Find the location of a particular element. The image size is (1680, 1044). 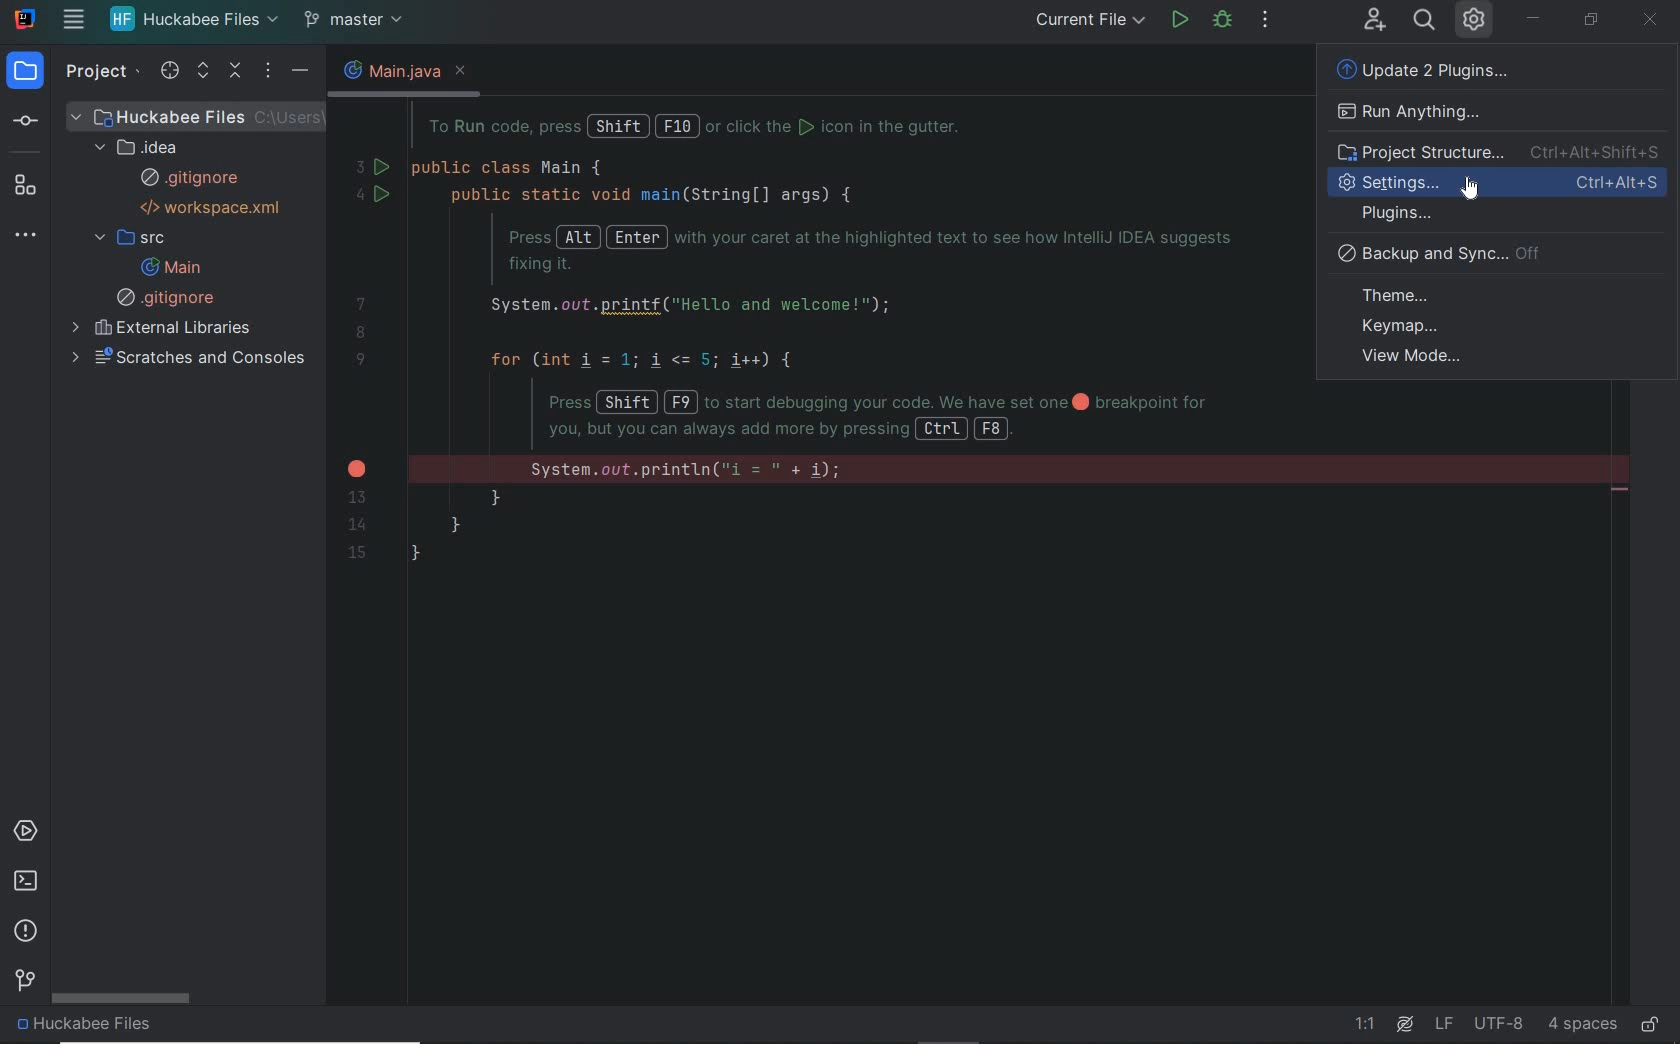

view mode is located at coordinates (1418, 356).